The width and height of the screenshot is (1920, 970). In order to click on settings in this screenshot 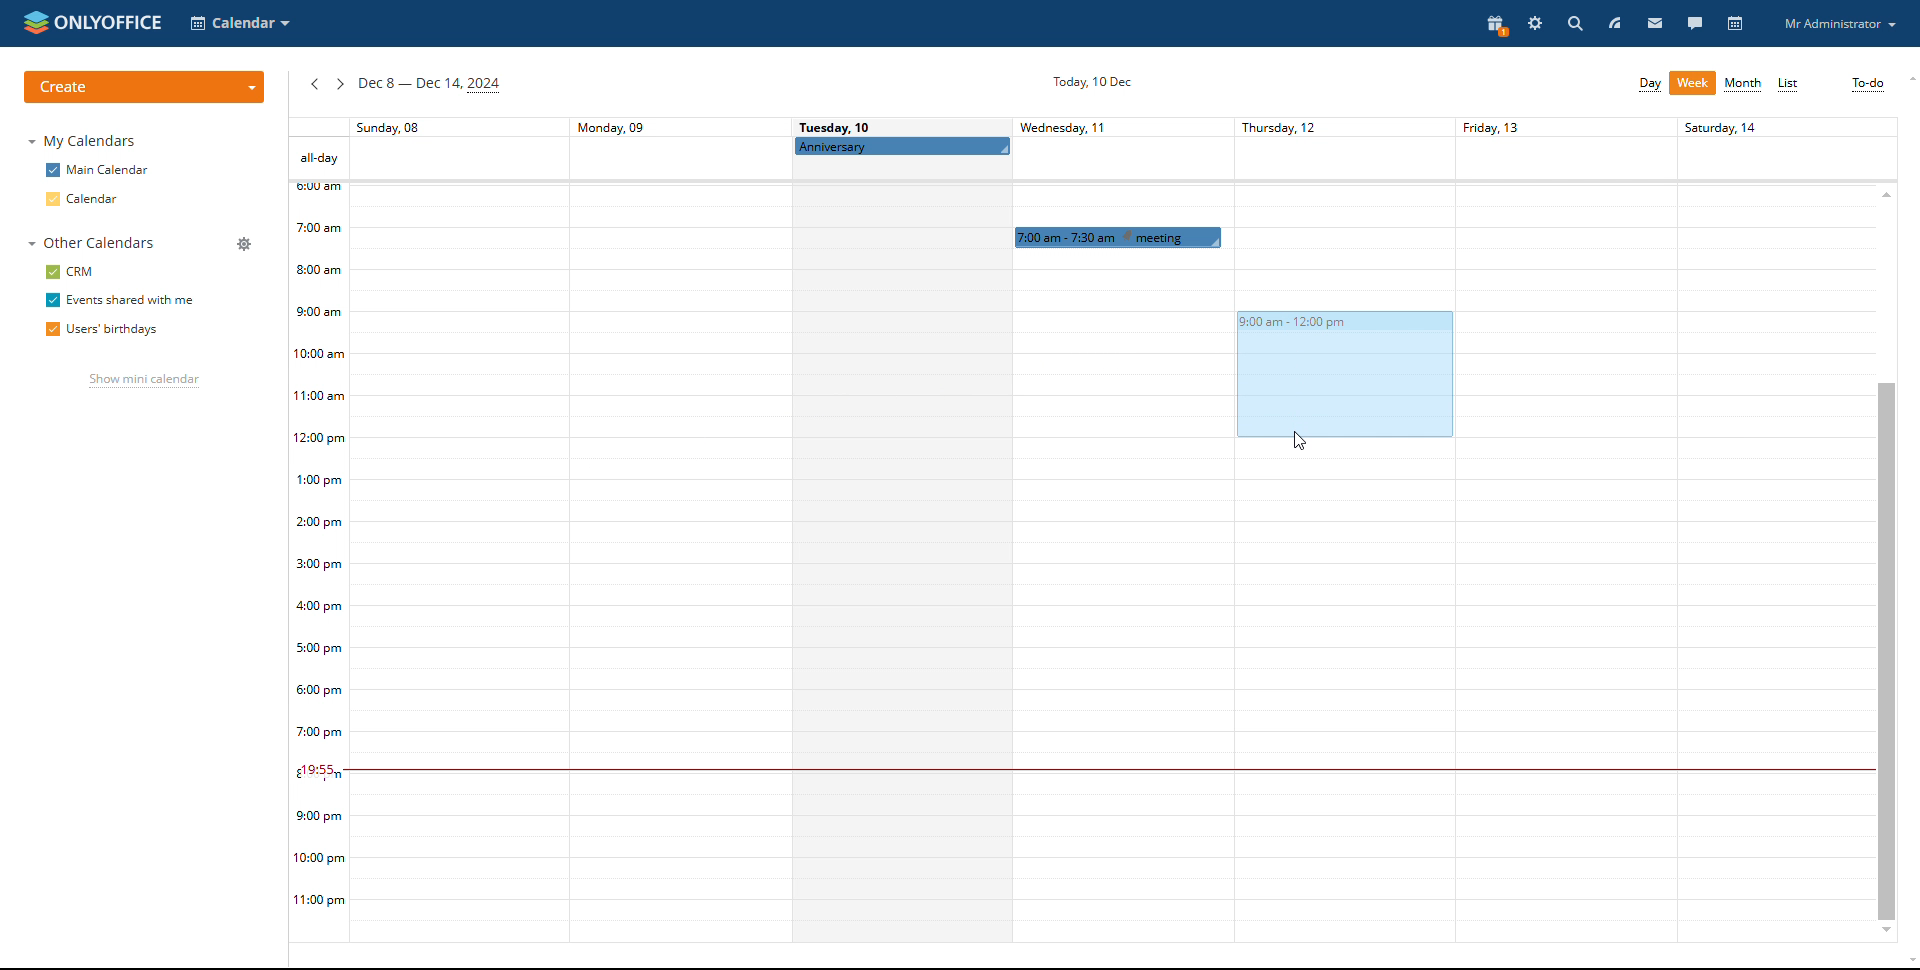, I will do `click(1534, 24)`.